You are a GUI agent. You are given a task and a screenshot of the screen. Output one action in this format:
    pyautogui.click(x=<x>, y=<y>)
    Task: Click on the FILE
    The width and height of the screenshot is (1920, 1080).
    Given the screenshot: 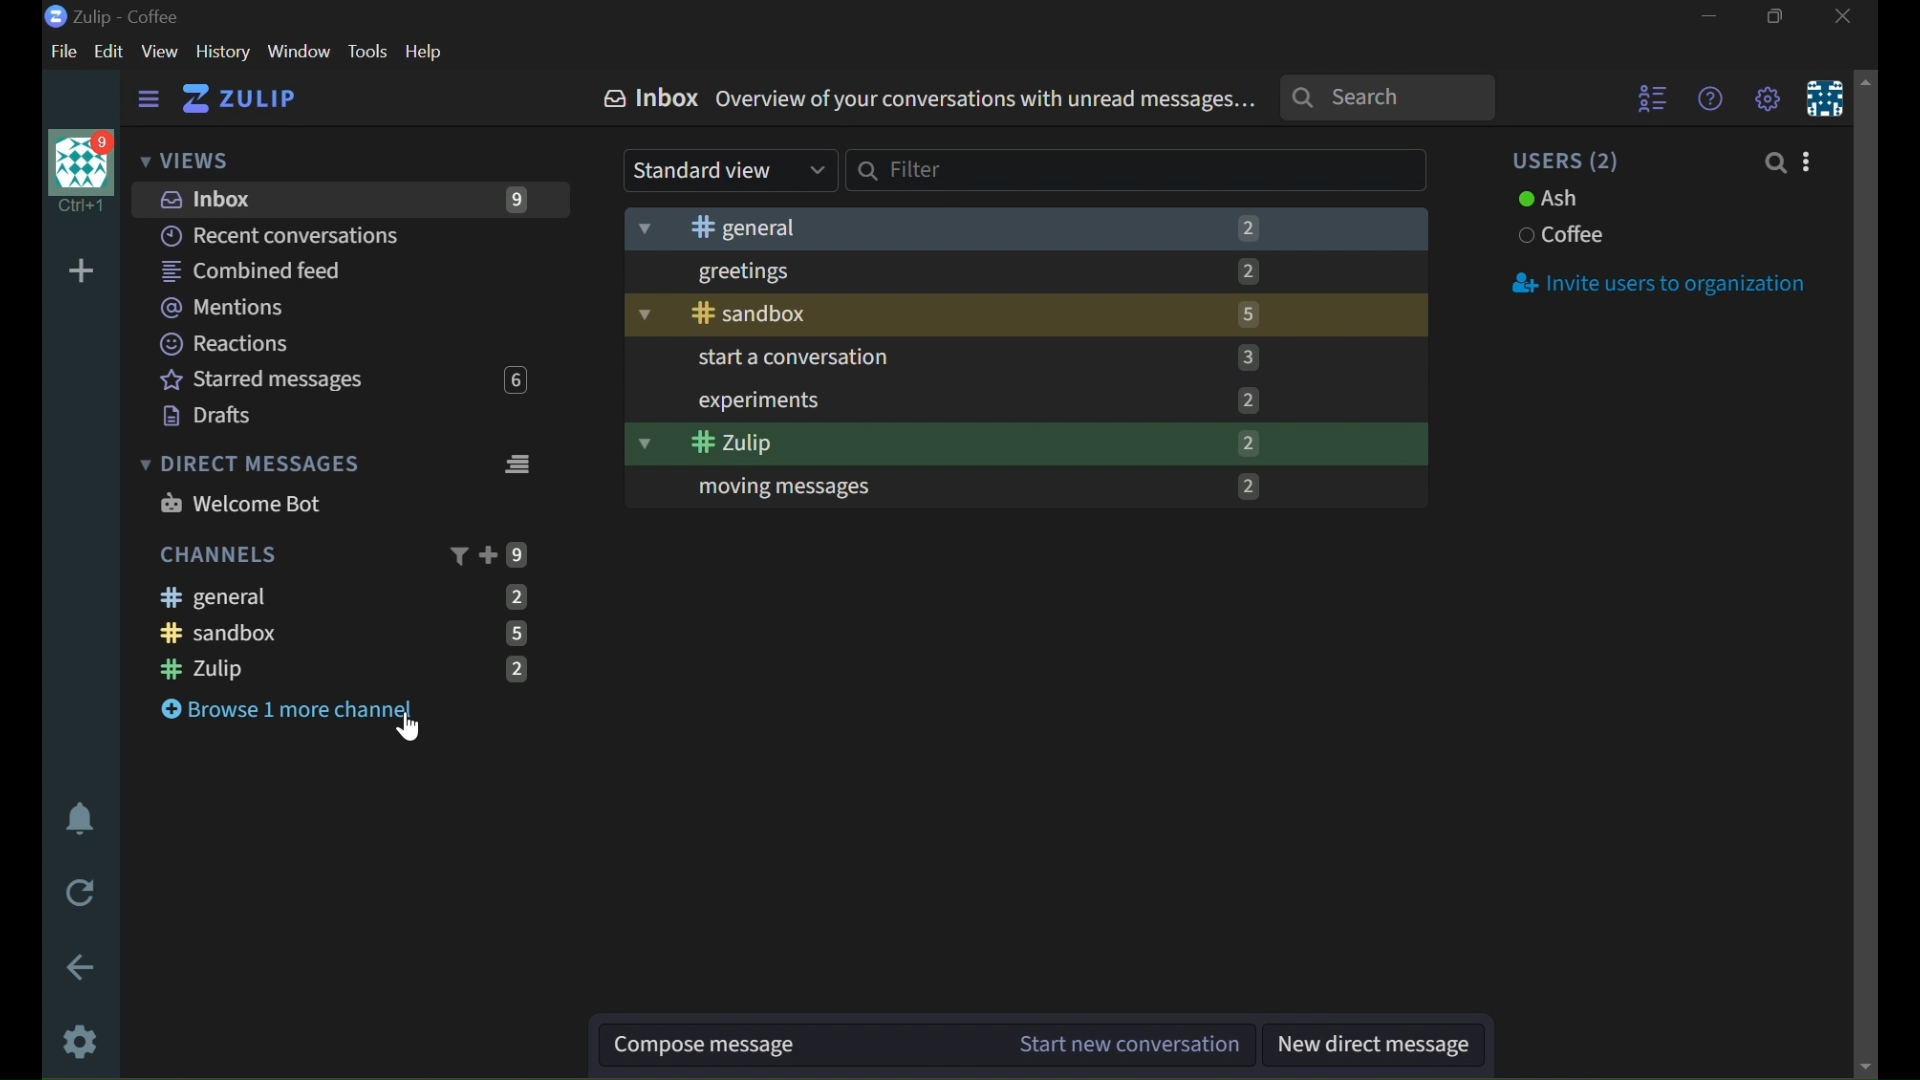 What is the action you would take?
    pyautogui.click(x=60, y=51)
    